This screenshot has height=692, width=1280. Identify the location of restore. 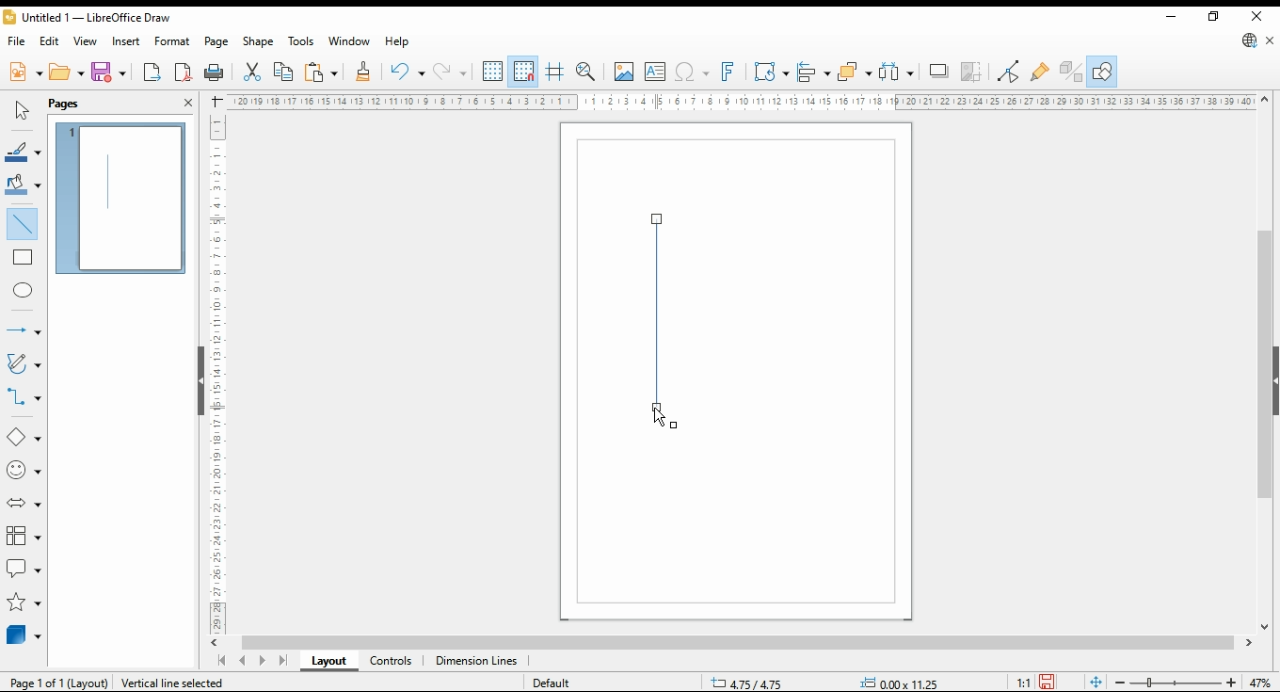
(1216, 16).